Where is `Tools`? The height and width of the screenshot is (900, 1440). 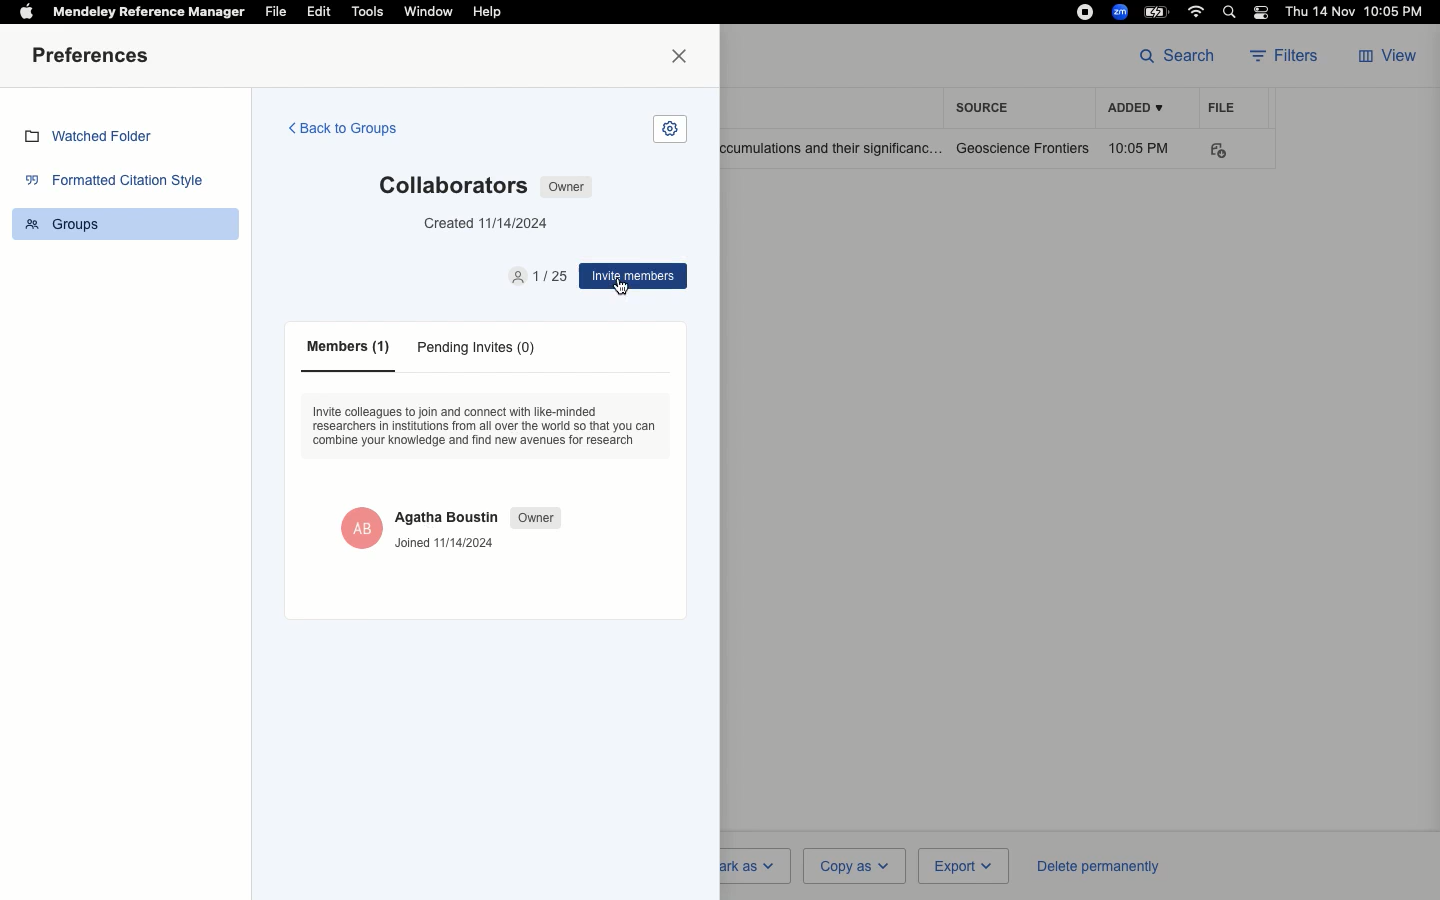 Tools is located at coordinates (368, 12).